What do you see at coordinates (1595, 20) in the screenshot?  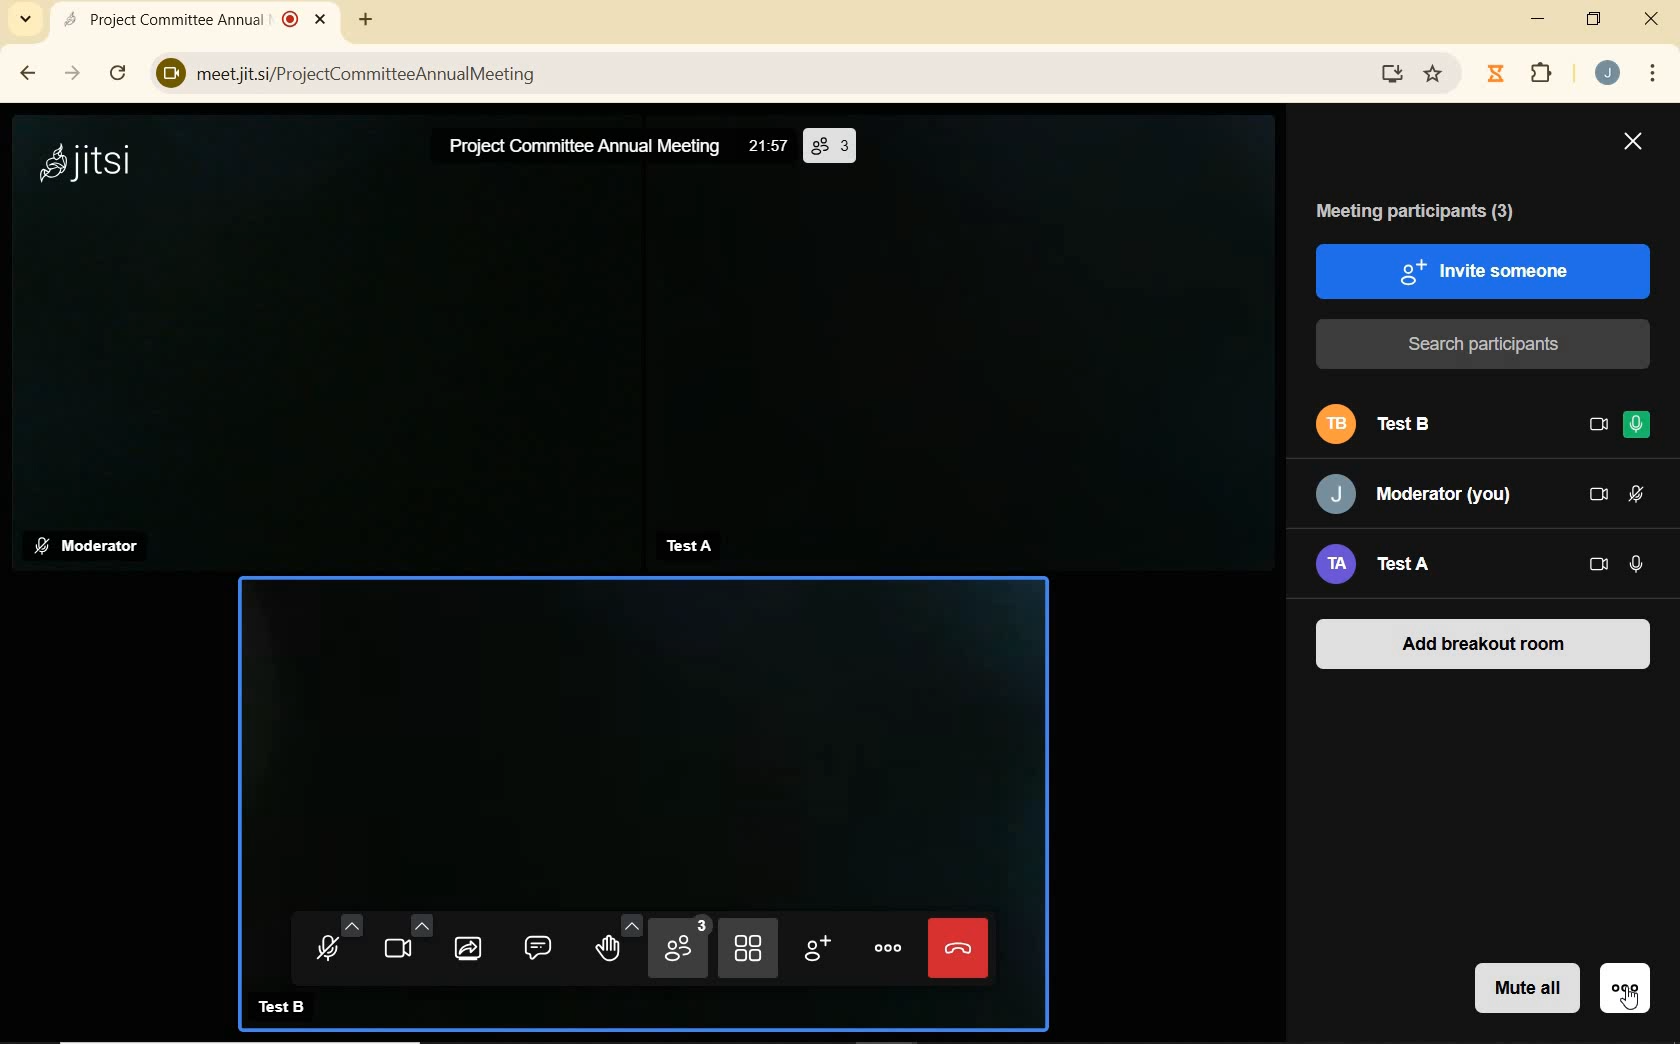 I see `RESTORE DOWN` at bounding box center [1595, 20].